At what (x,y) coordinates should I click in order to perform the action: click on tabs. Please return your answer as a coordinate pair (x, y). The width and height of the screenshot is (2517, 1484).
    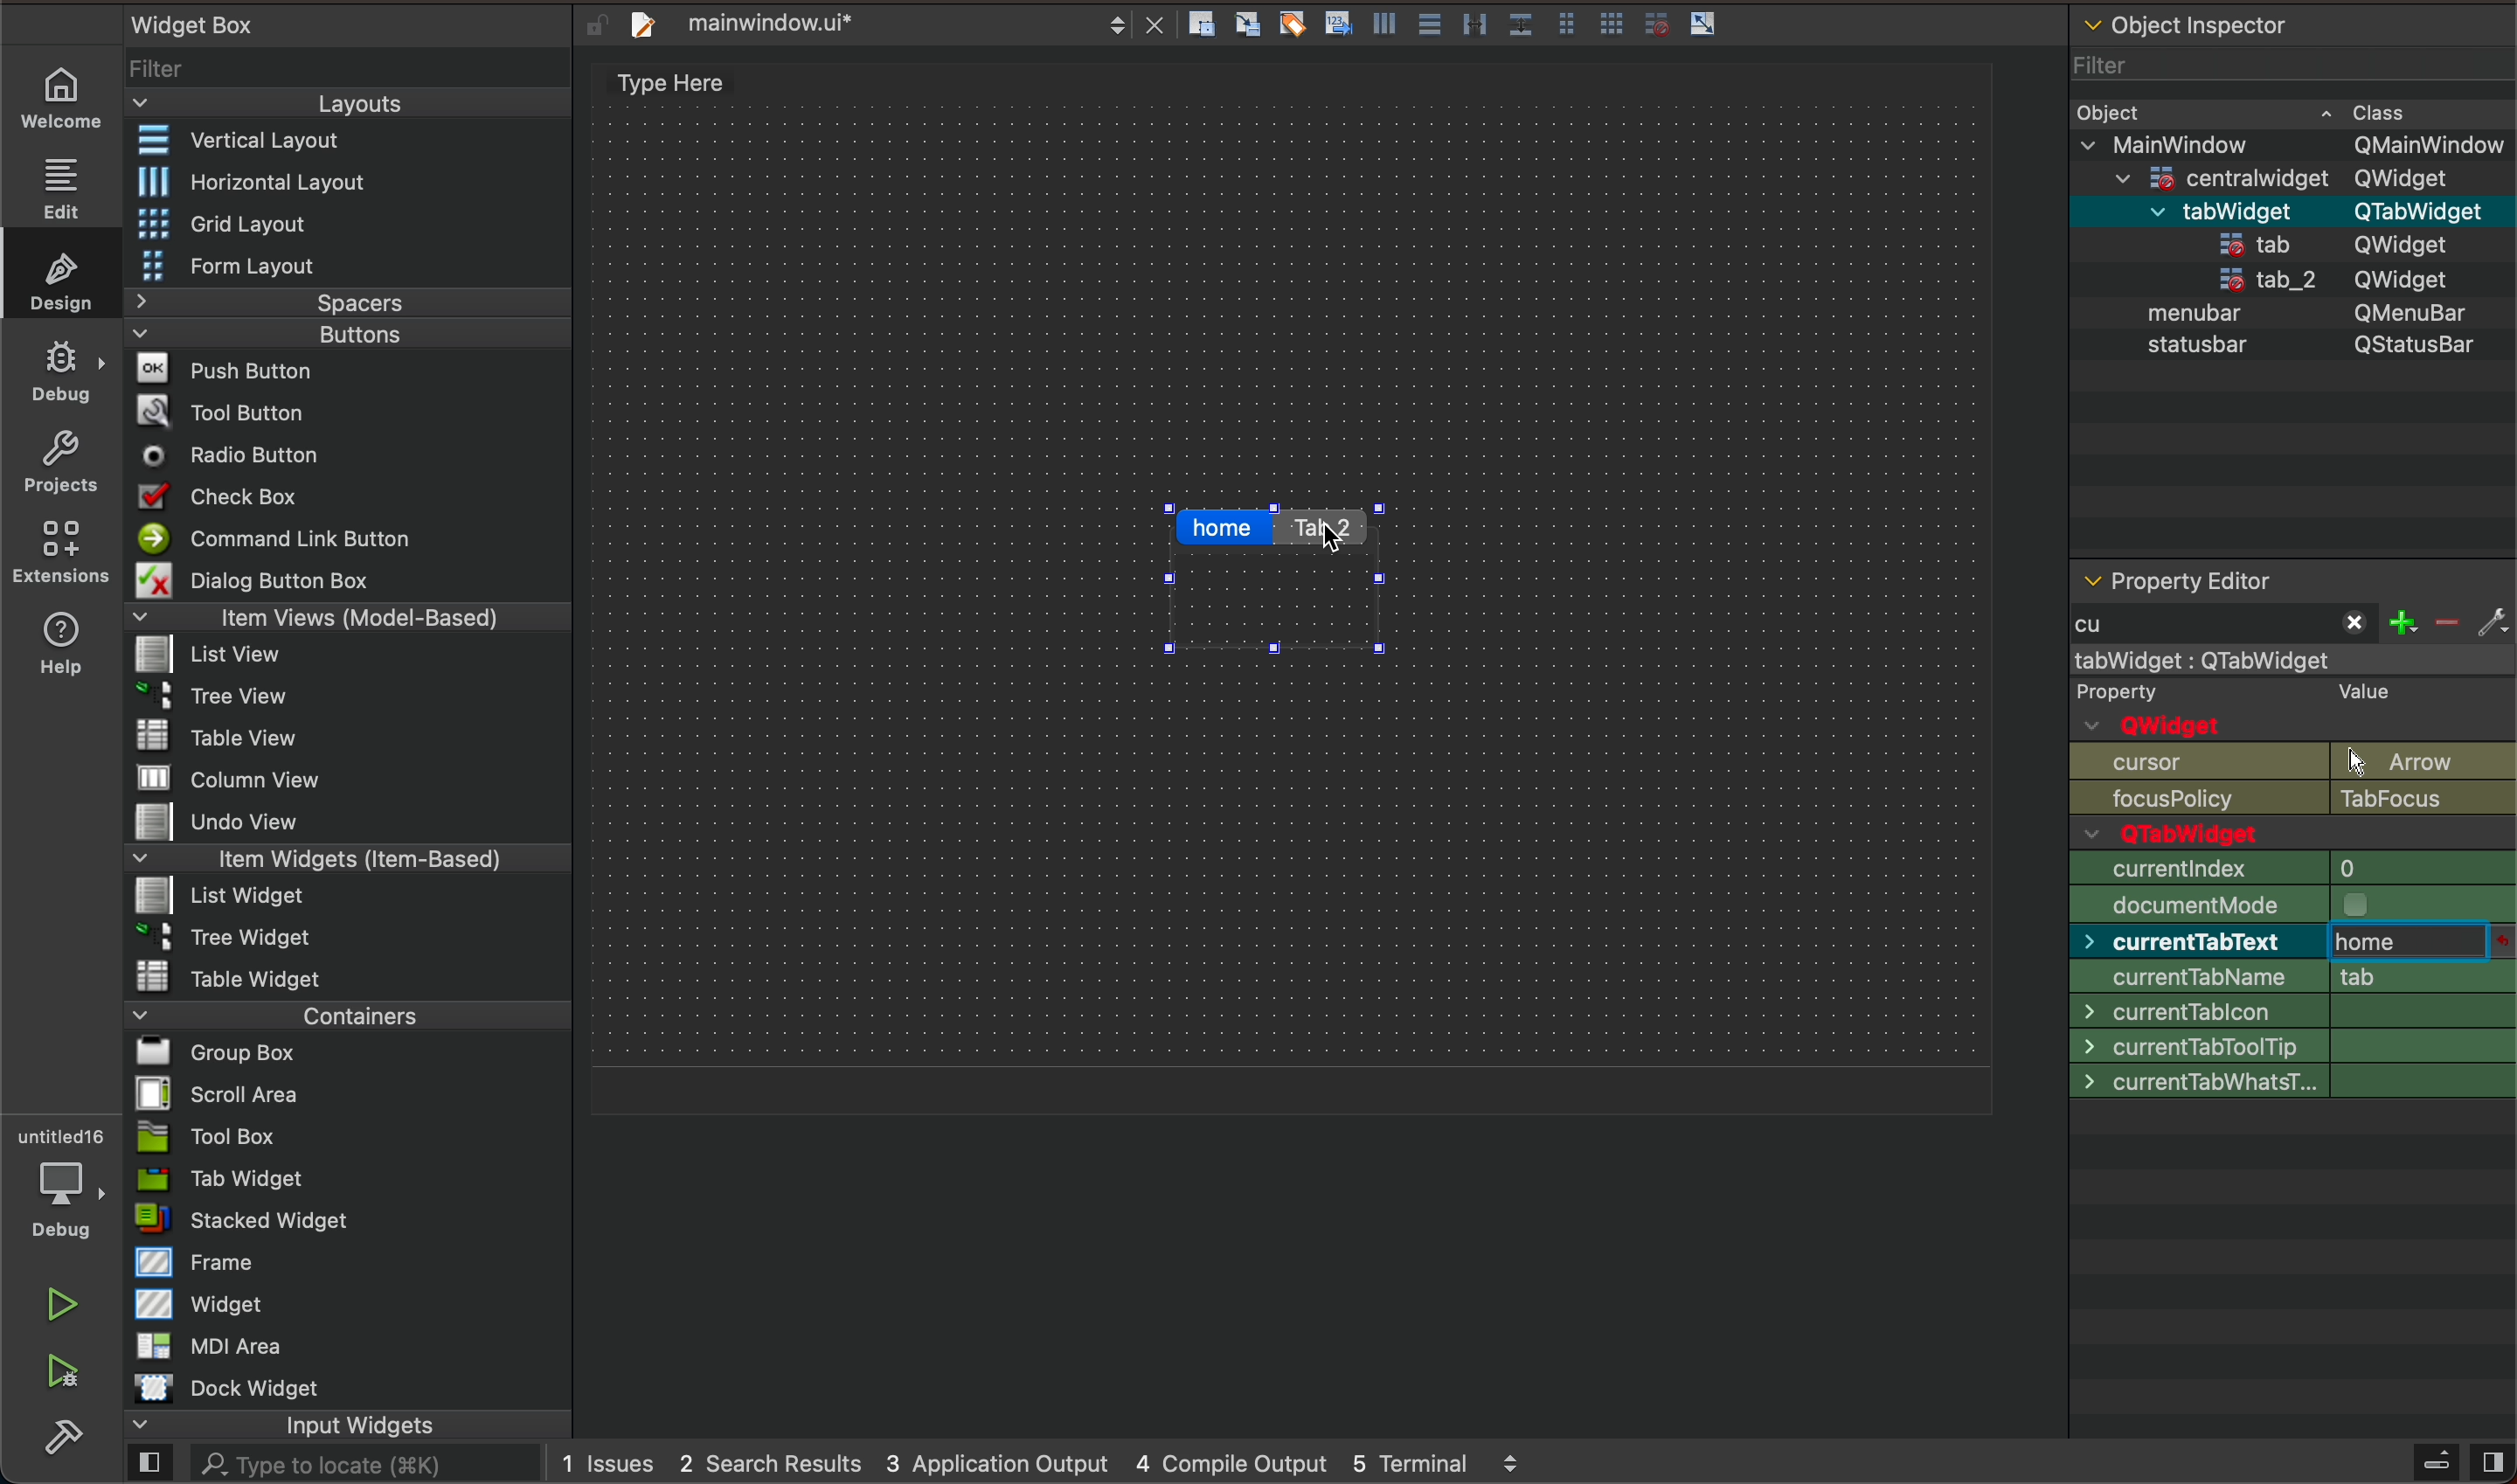
    Looking at the image, I should click on (1279, 577).